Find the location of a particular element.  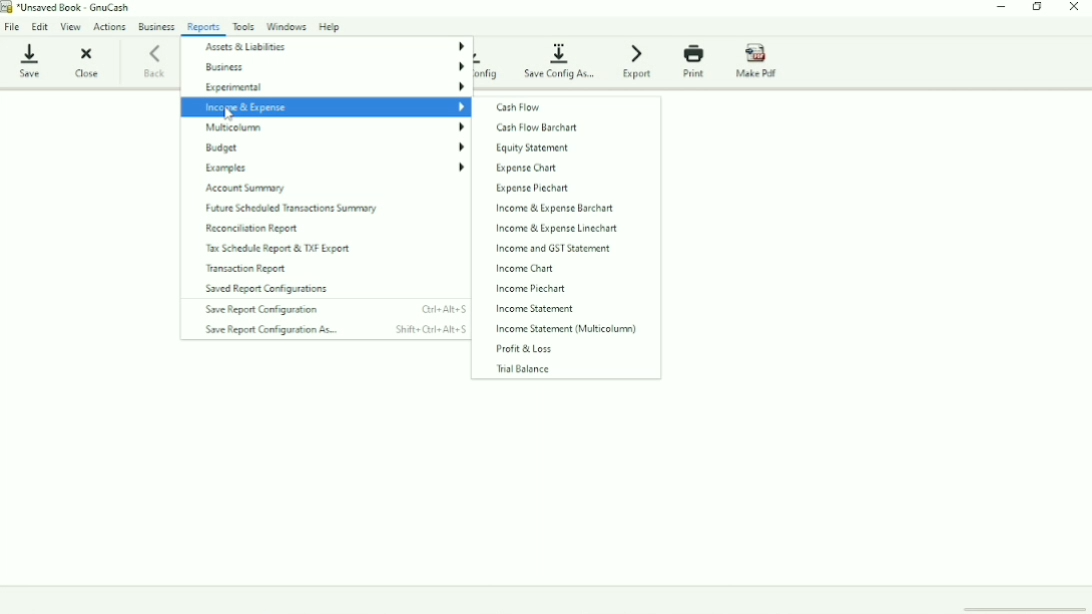

Export is located at coordinates (640, 60).